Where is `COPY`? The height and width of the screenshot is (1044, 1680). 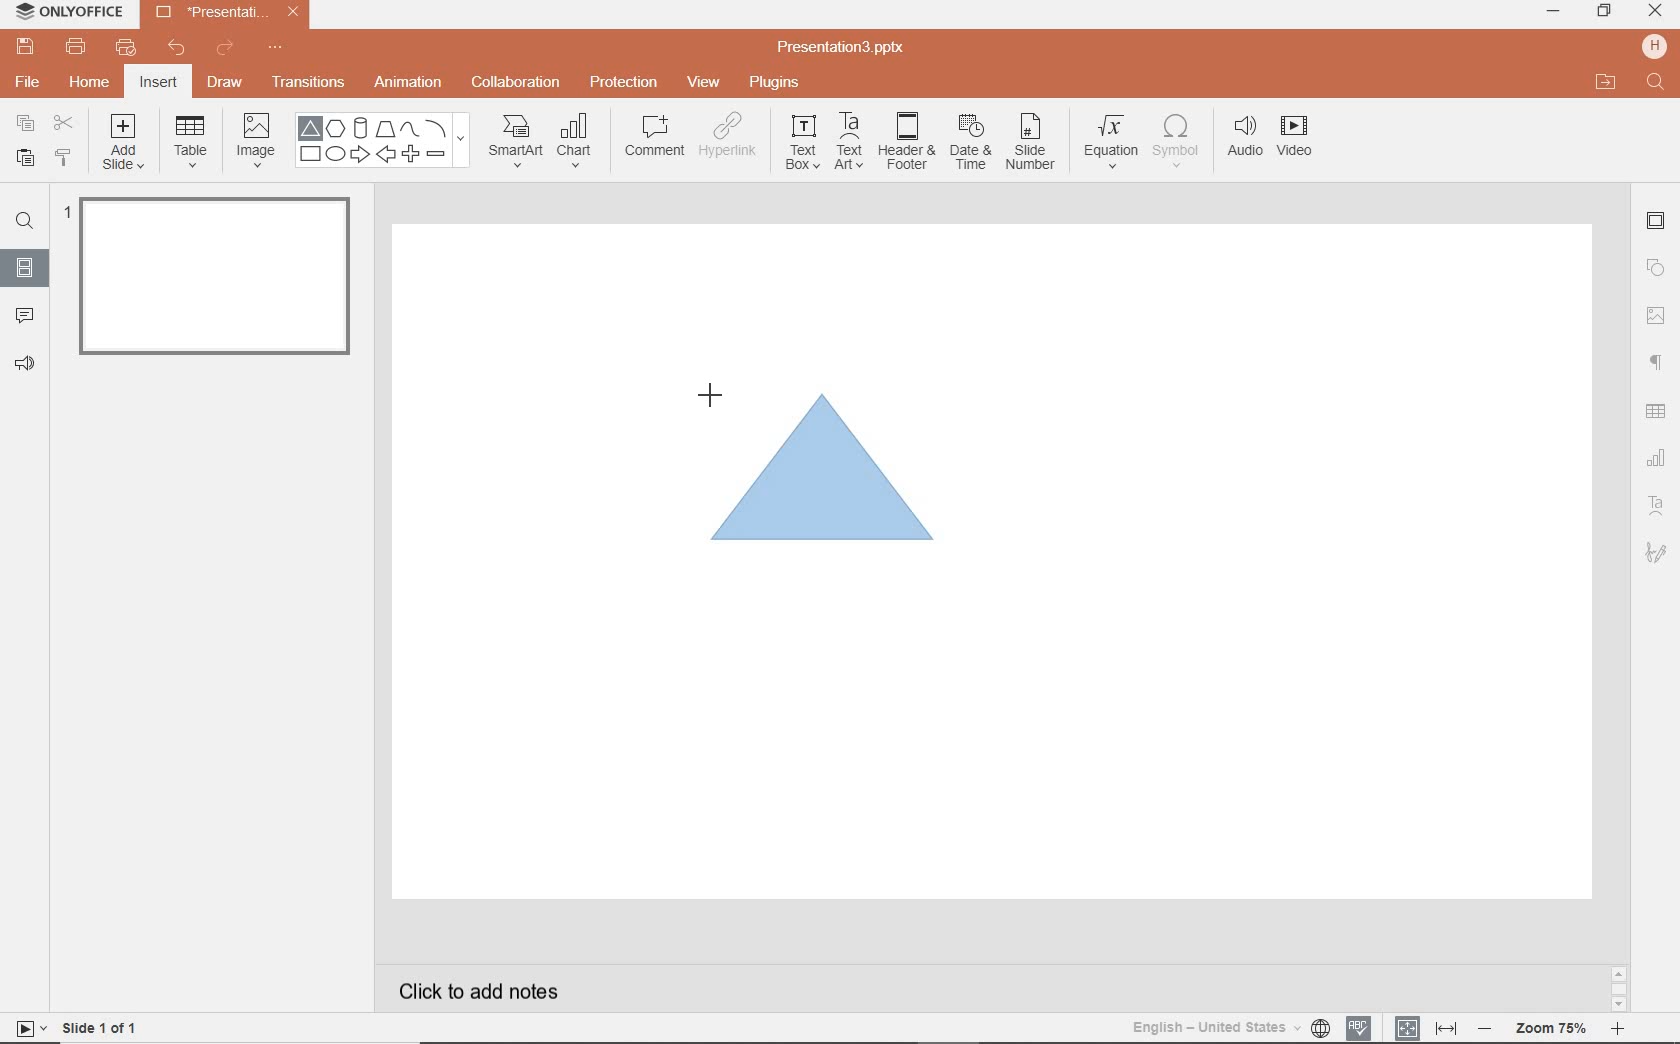 COPY is located at coordinates (26, 126).